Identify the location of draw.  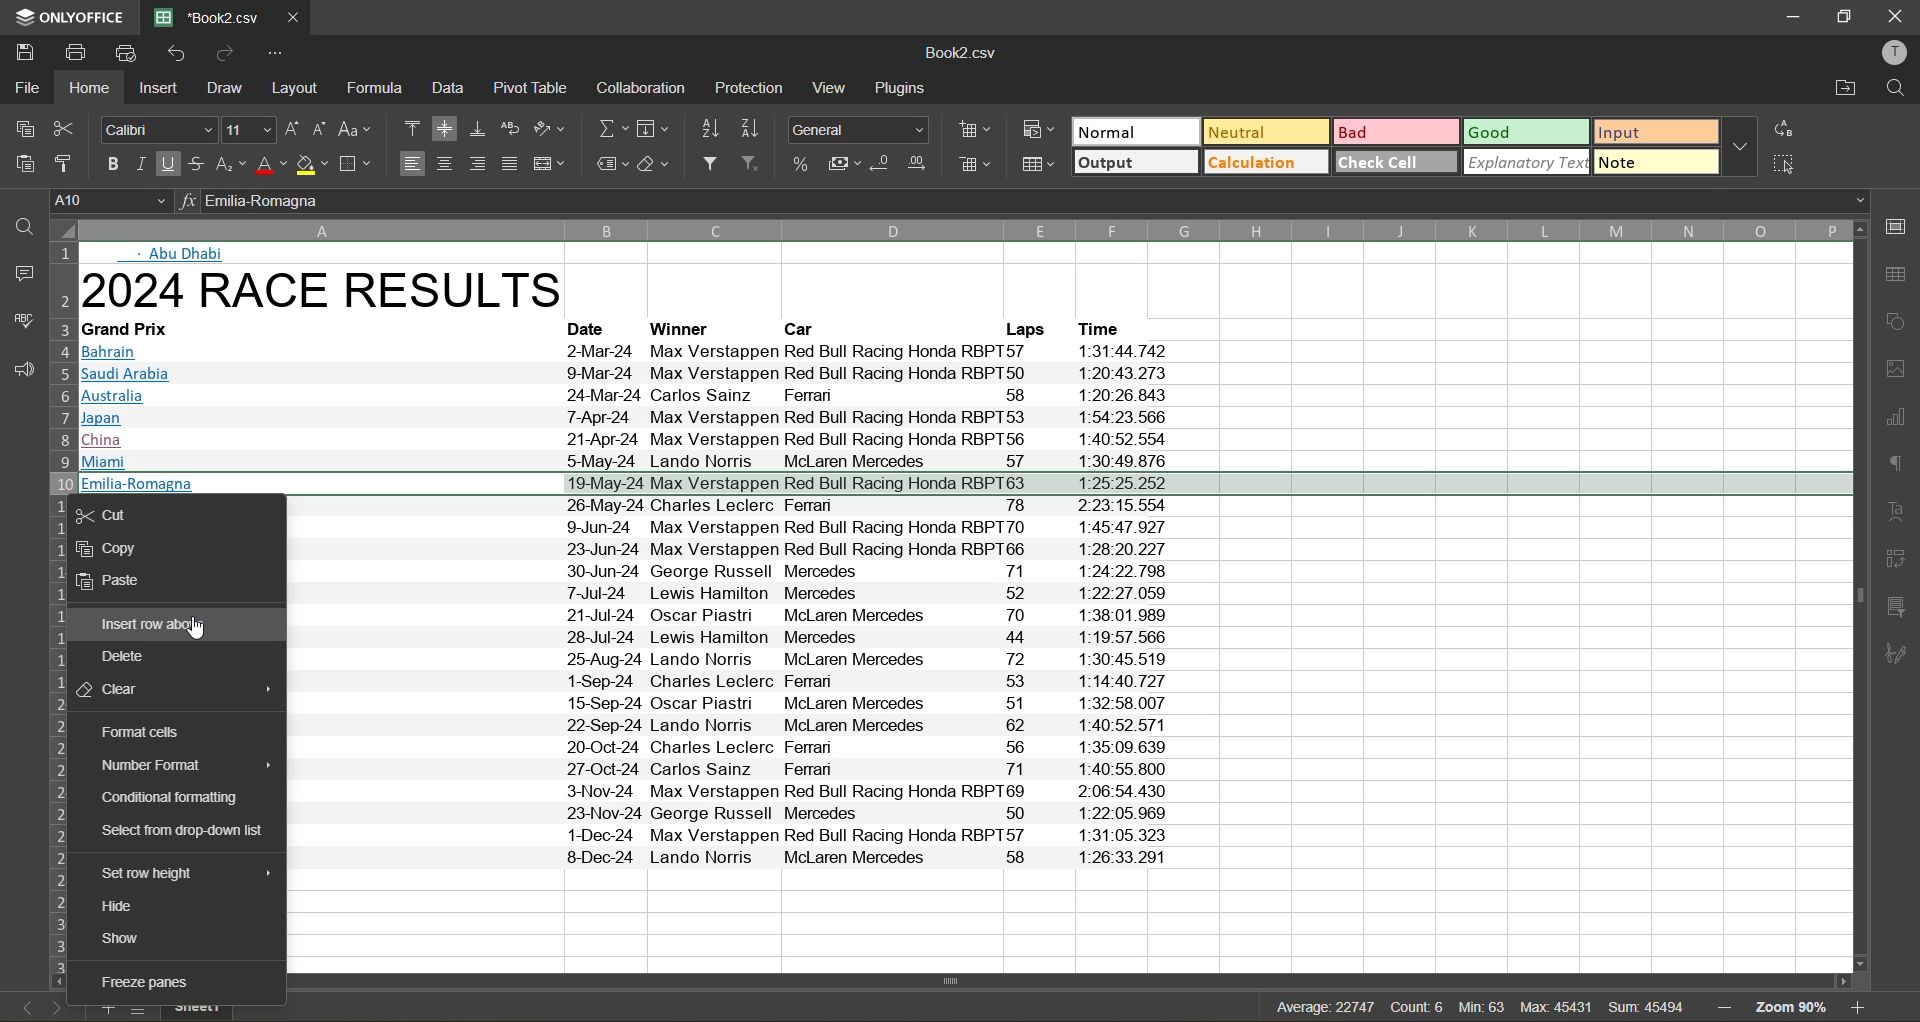
(226, 88).